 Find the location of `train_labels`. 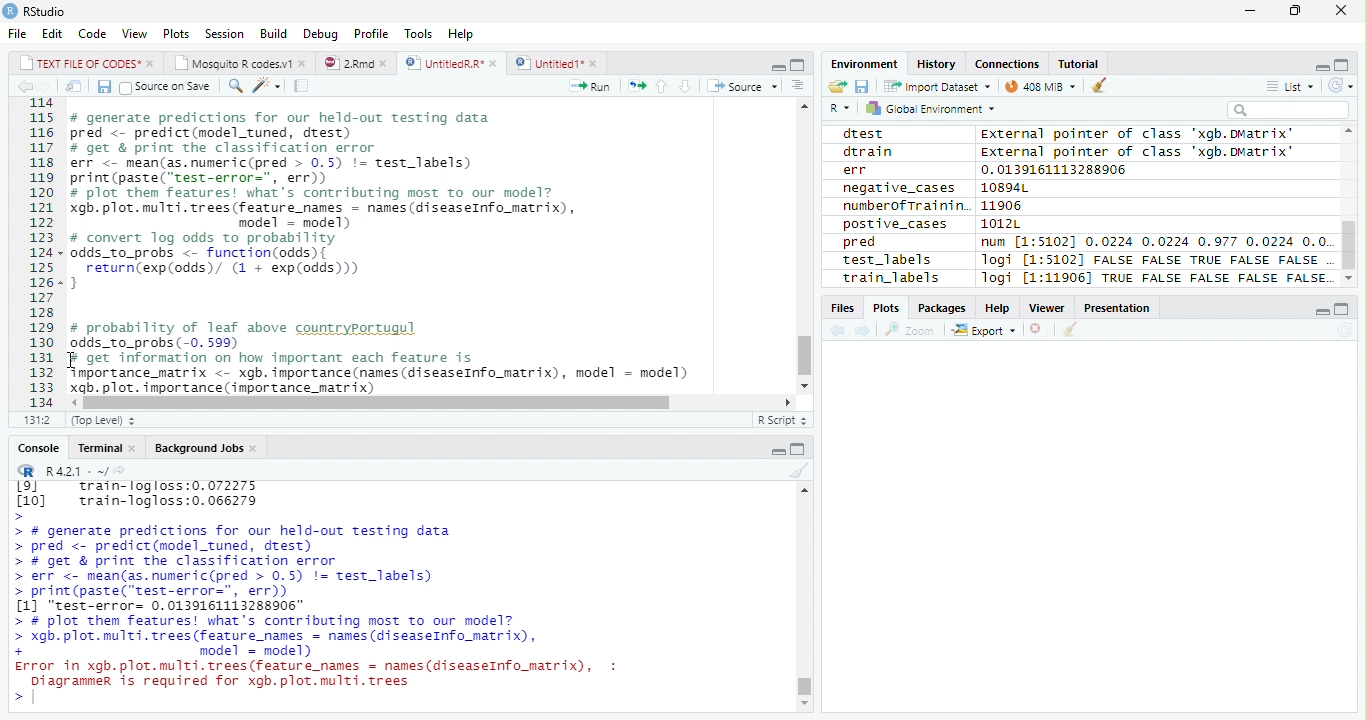

train_labels is located at coordinates (889, 279).